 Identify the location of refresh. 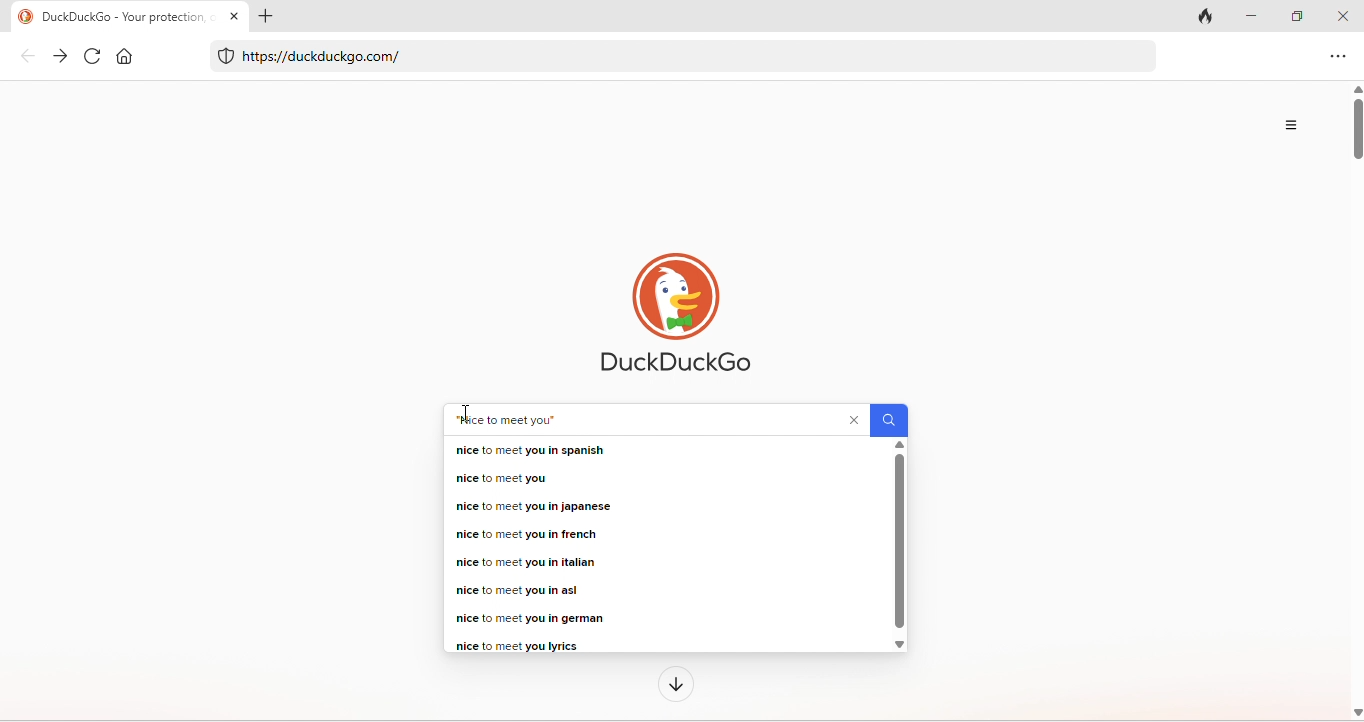
(92, 55).